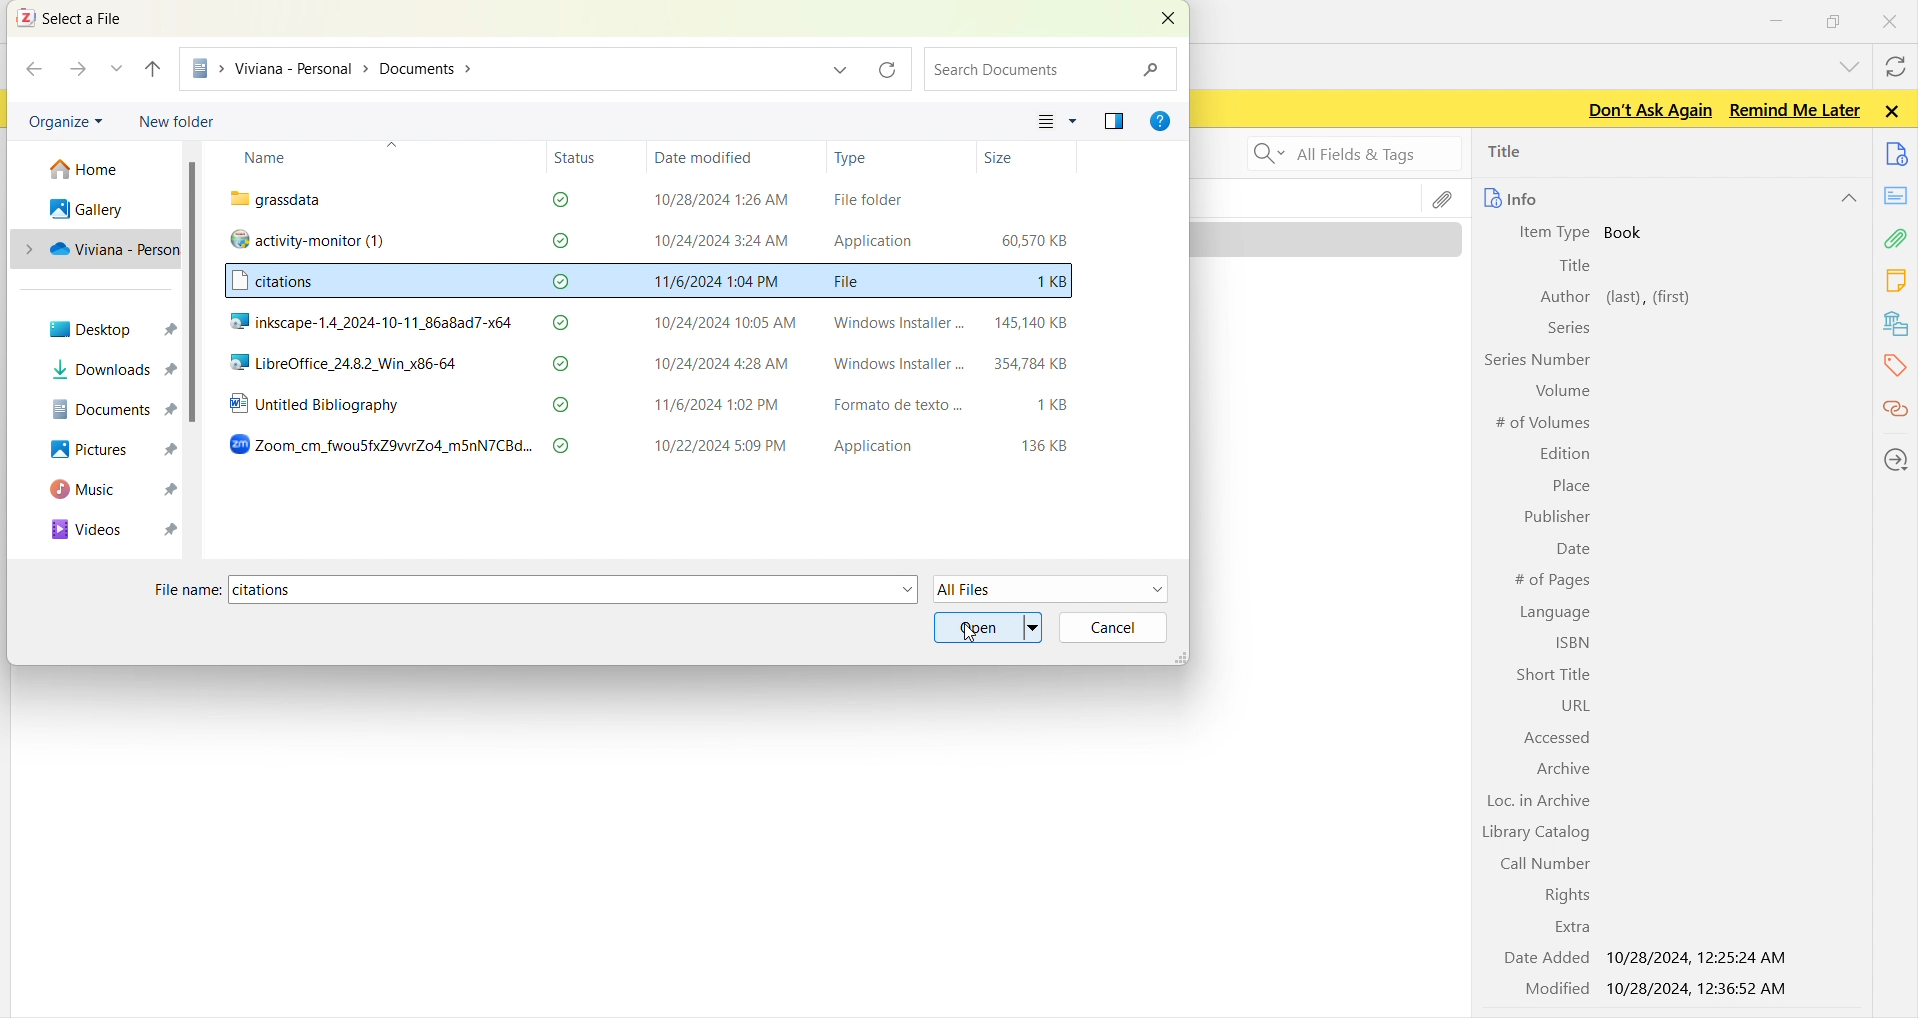 Image resolution: width=1918 pixels, height=1018 pixels. What do you see at coordinates (1565, 927) in the screenshot?
I see `Extra` at bounding box center [1565, 927].